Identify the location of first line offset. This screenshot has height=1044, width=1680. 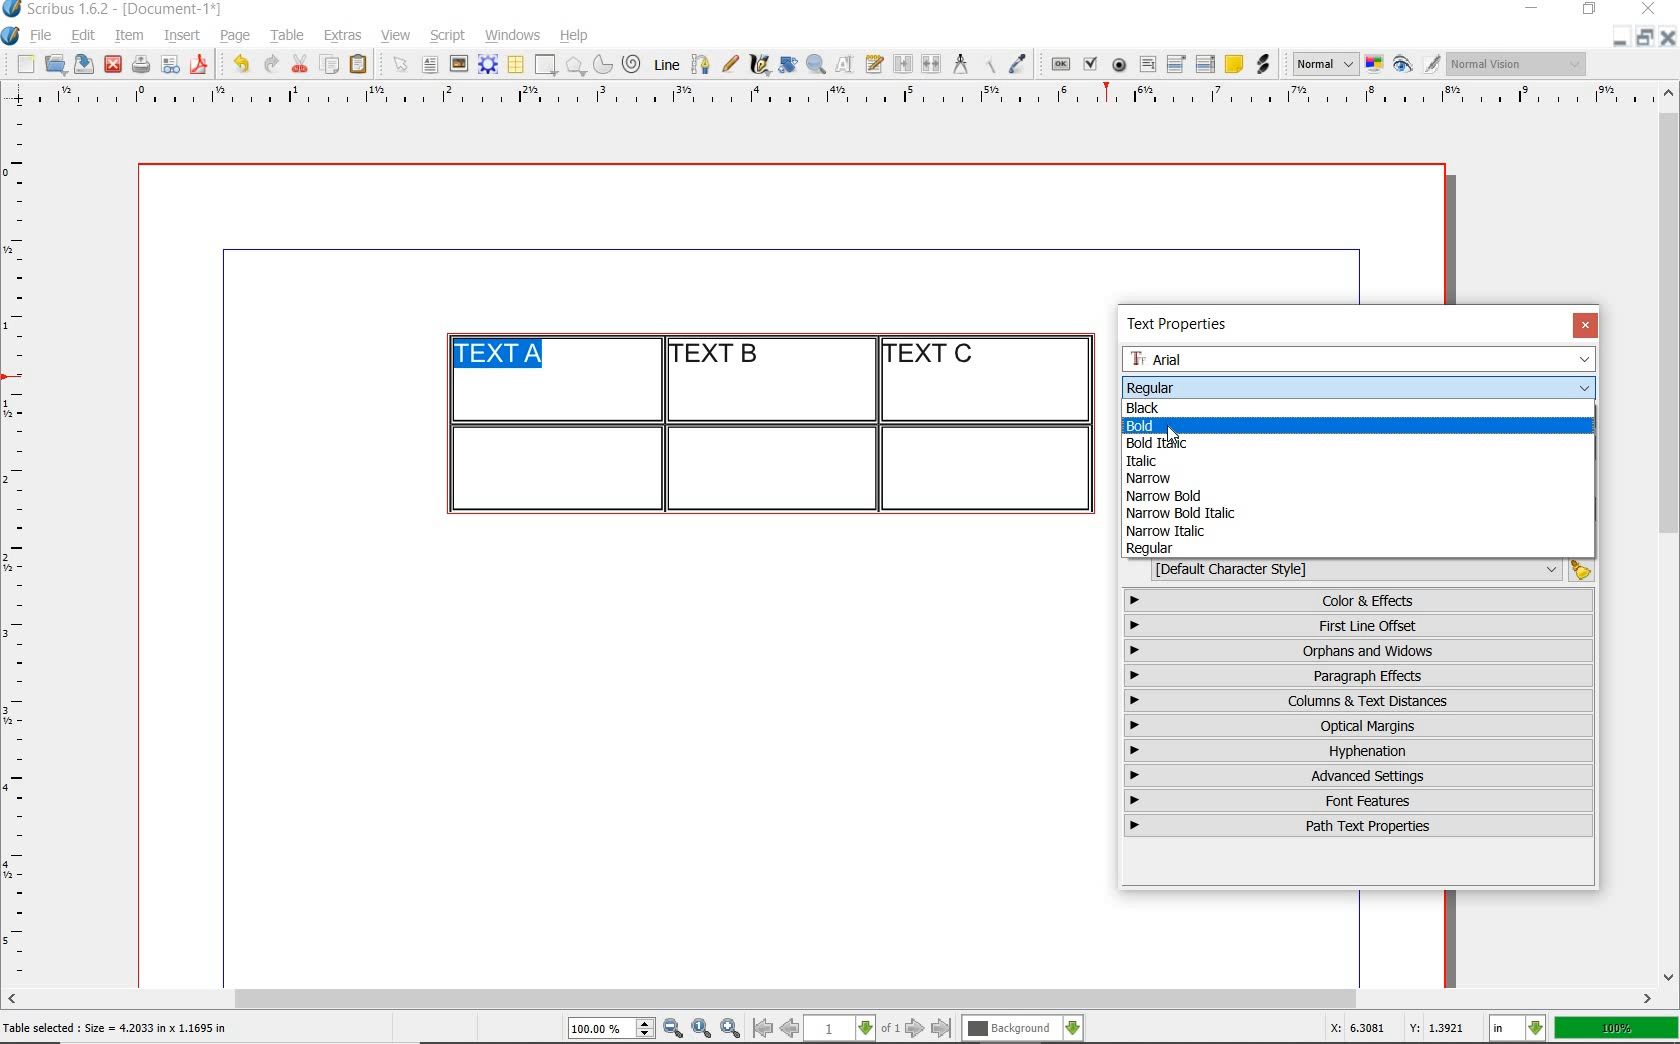
(1360, 626).